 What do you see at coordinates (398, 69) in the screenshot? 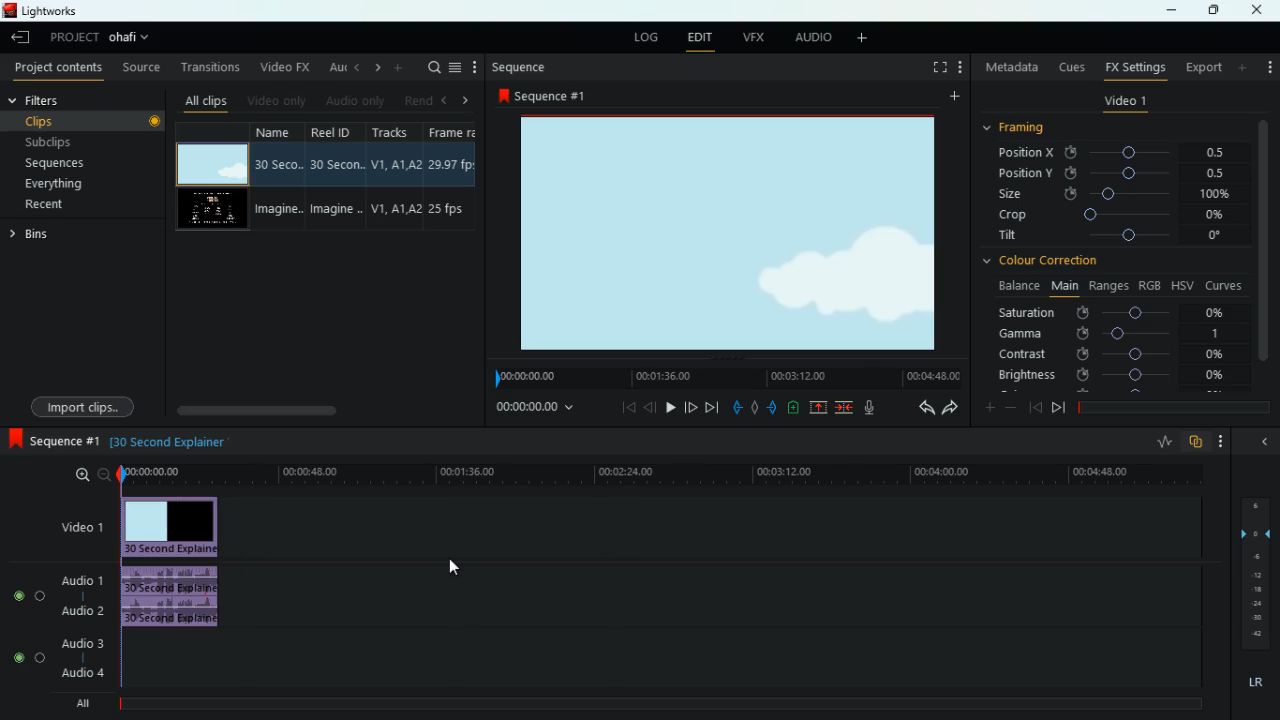
I see `add` at bounding box center [398, 69].